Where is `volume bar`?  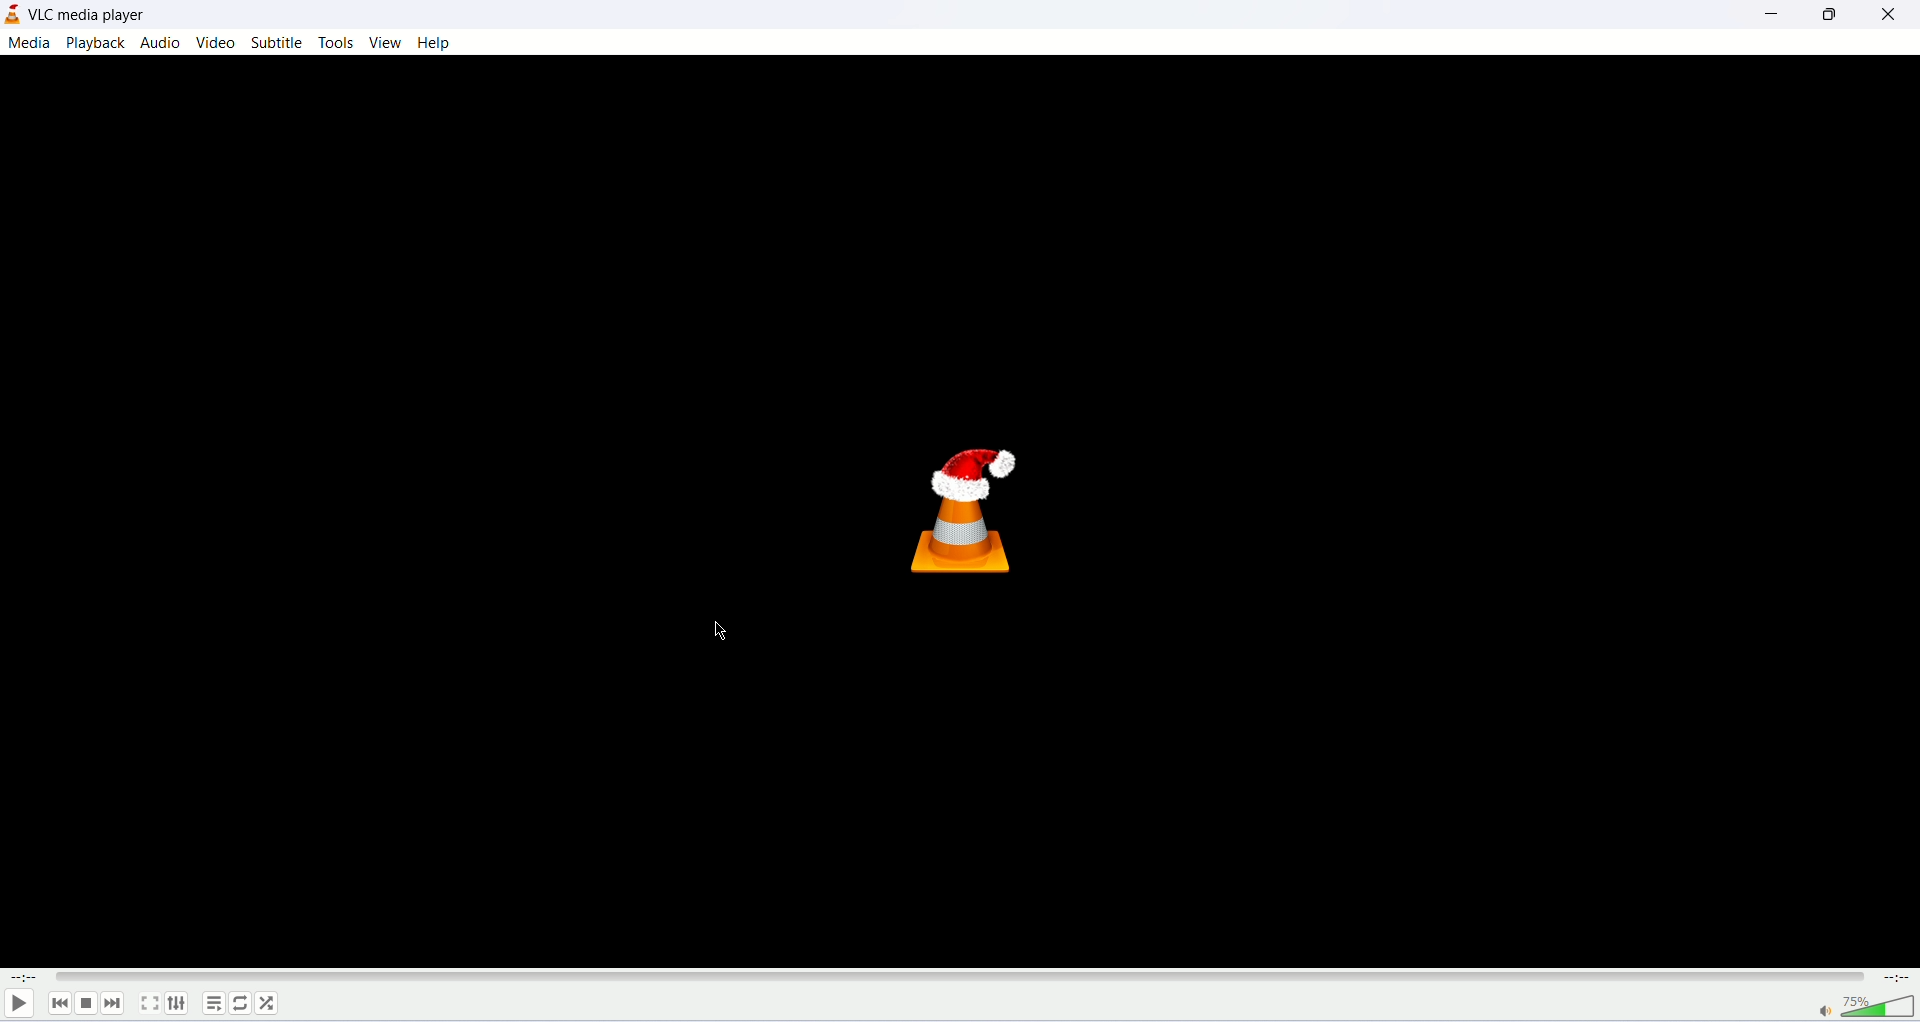
volume bar is located at coordinates (1880, 1005).